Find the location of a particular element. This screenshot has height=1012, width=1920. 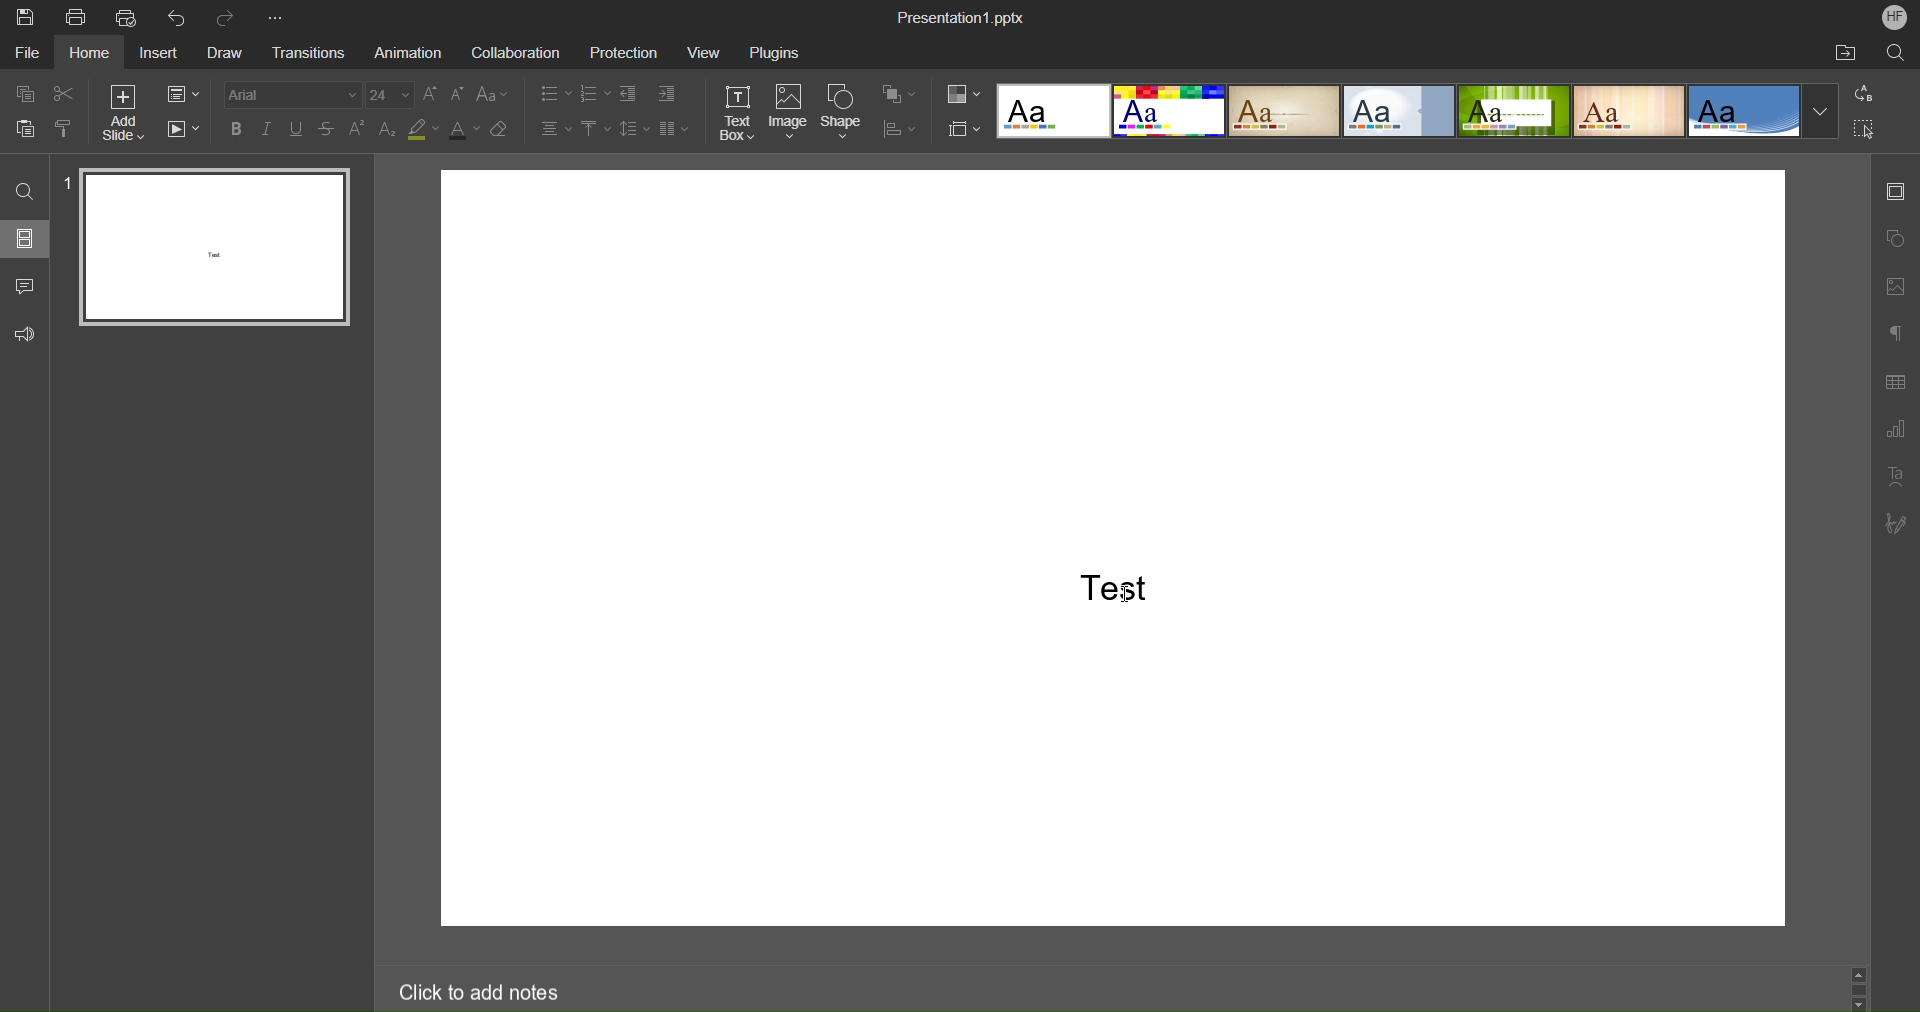

Shape is located at coordinates (844, 111).